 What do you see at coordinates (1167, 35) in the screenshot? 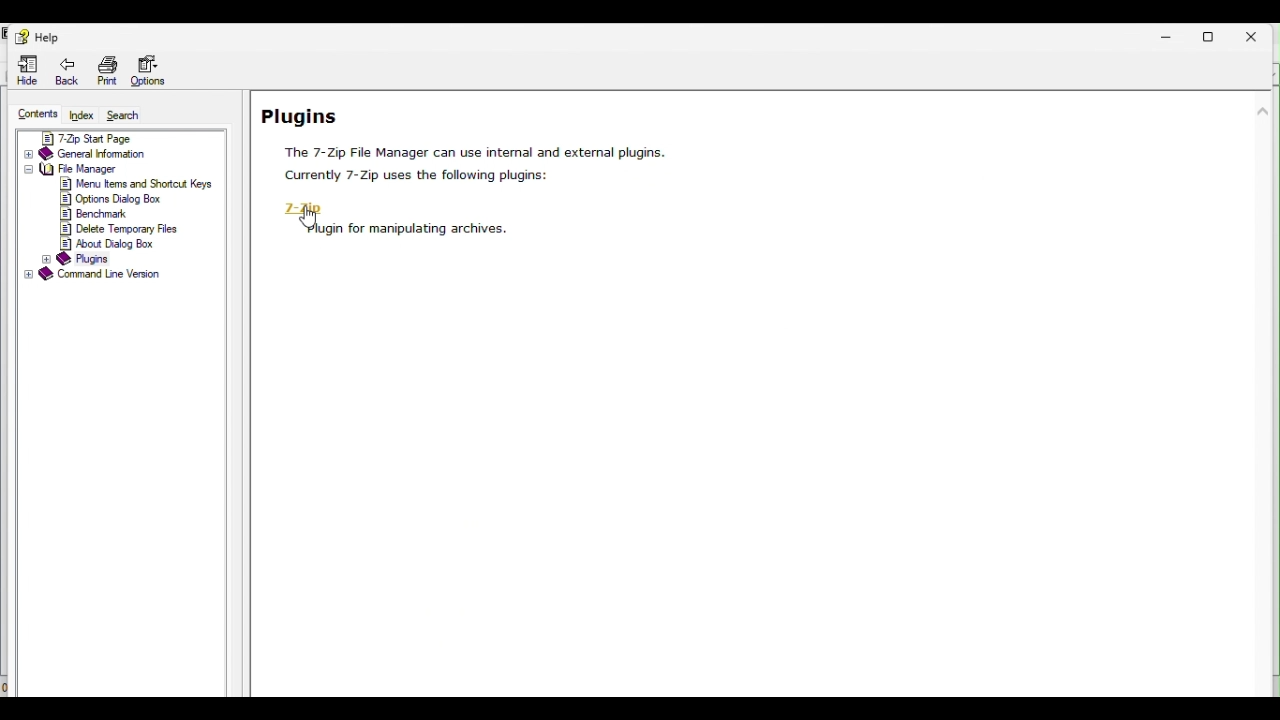
I see `Minimize` at bounding box center [1167, 35].